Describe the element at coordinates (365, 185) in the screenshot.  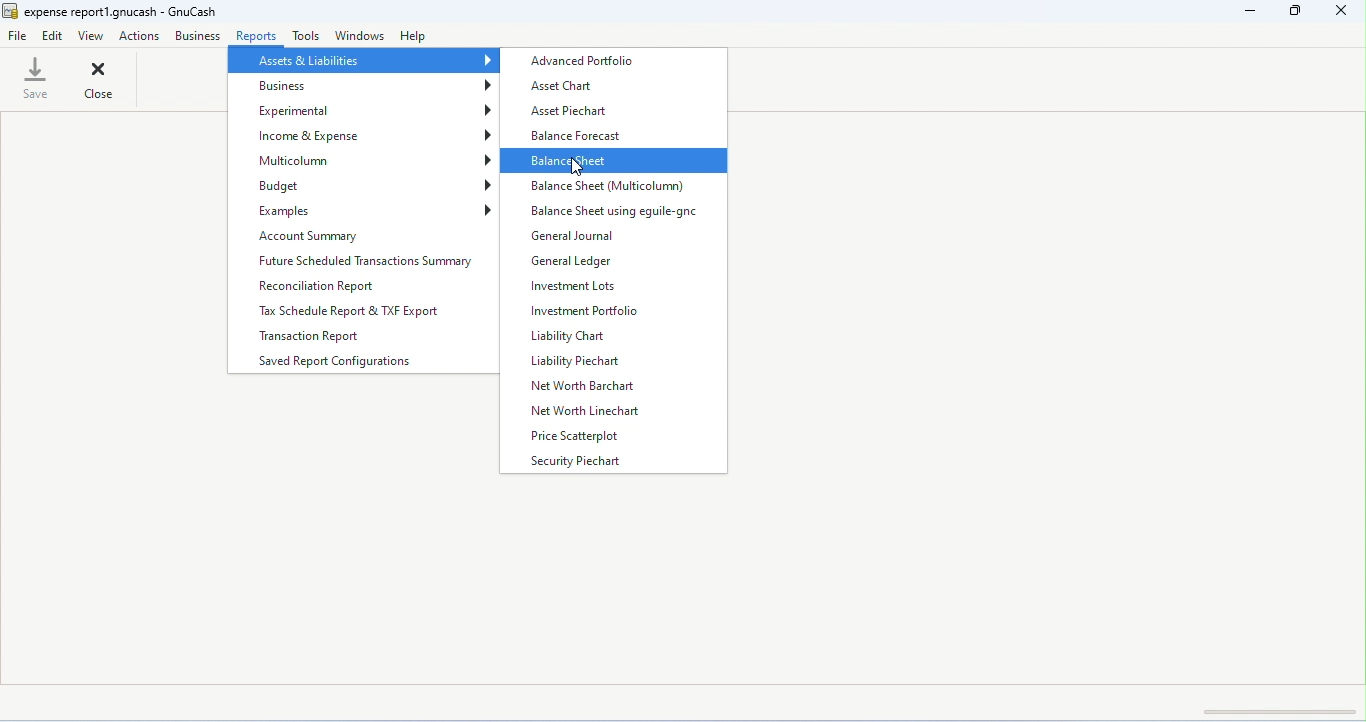
I see `budget` at that location.